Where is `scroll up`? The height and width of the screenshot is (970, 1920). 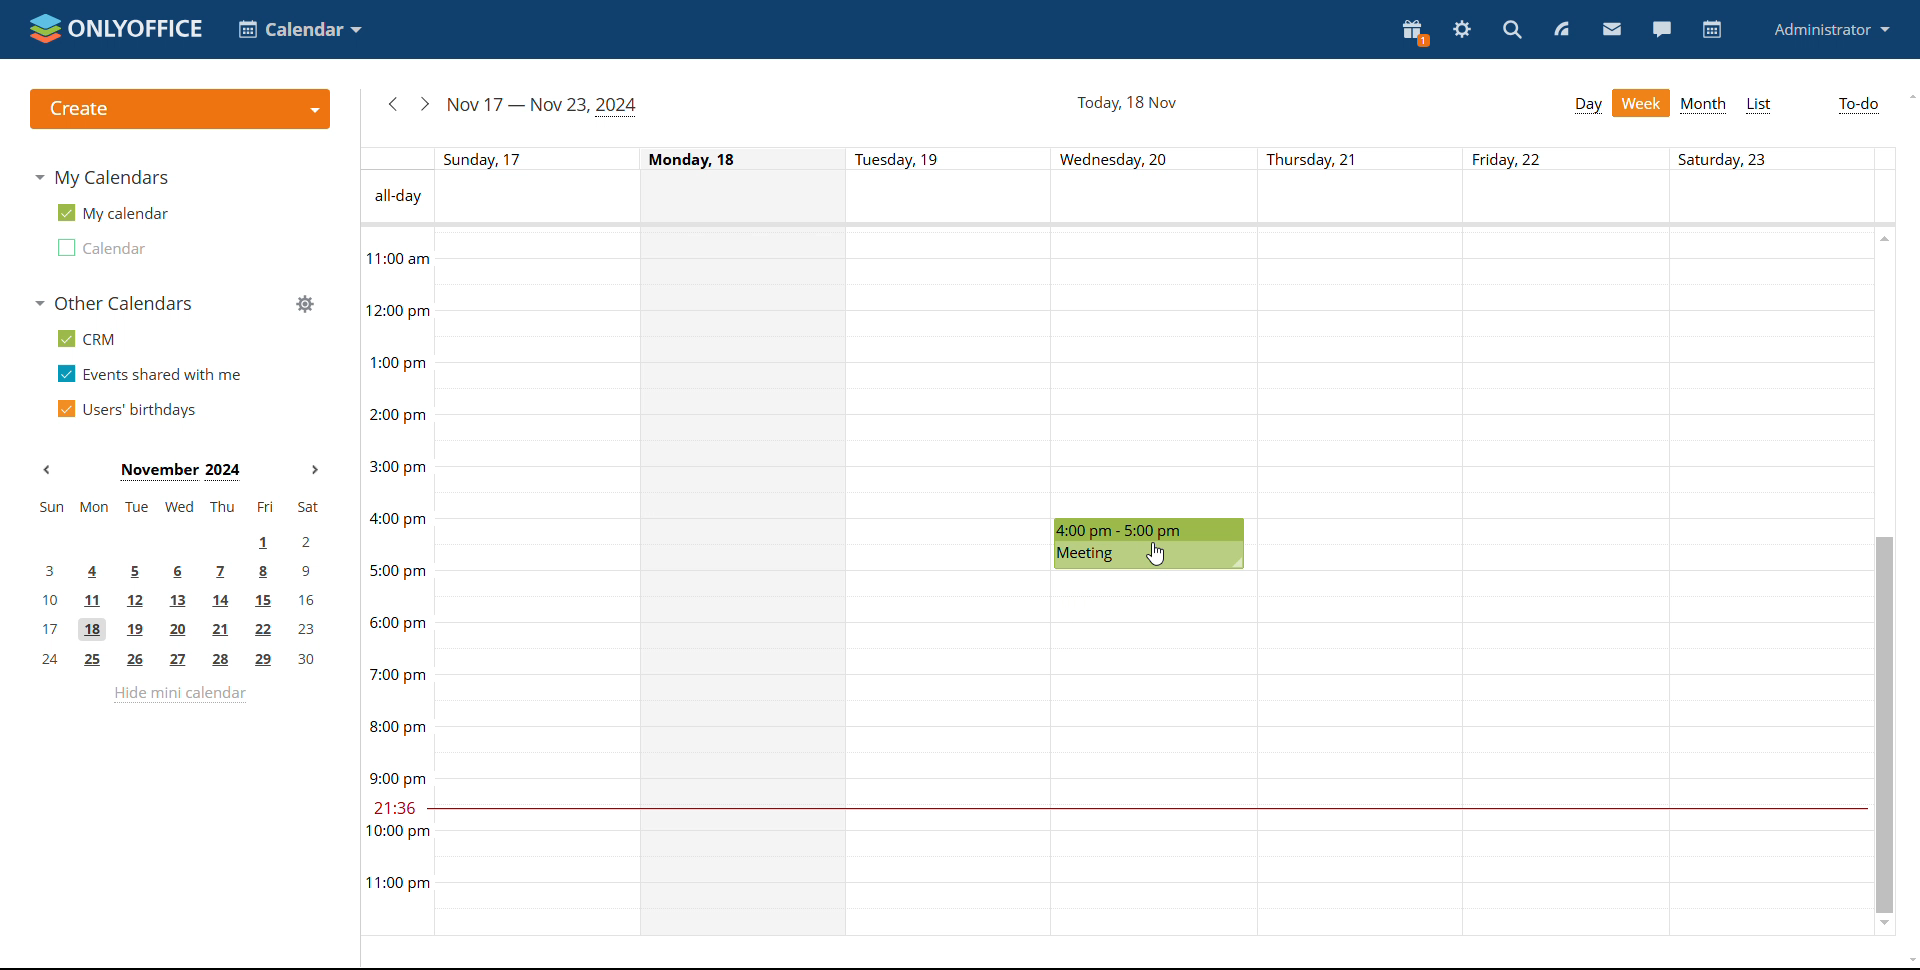
scroll up is located at coordinates (1883, 237).